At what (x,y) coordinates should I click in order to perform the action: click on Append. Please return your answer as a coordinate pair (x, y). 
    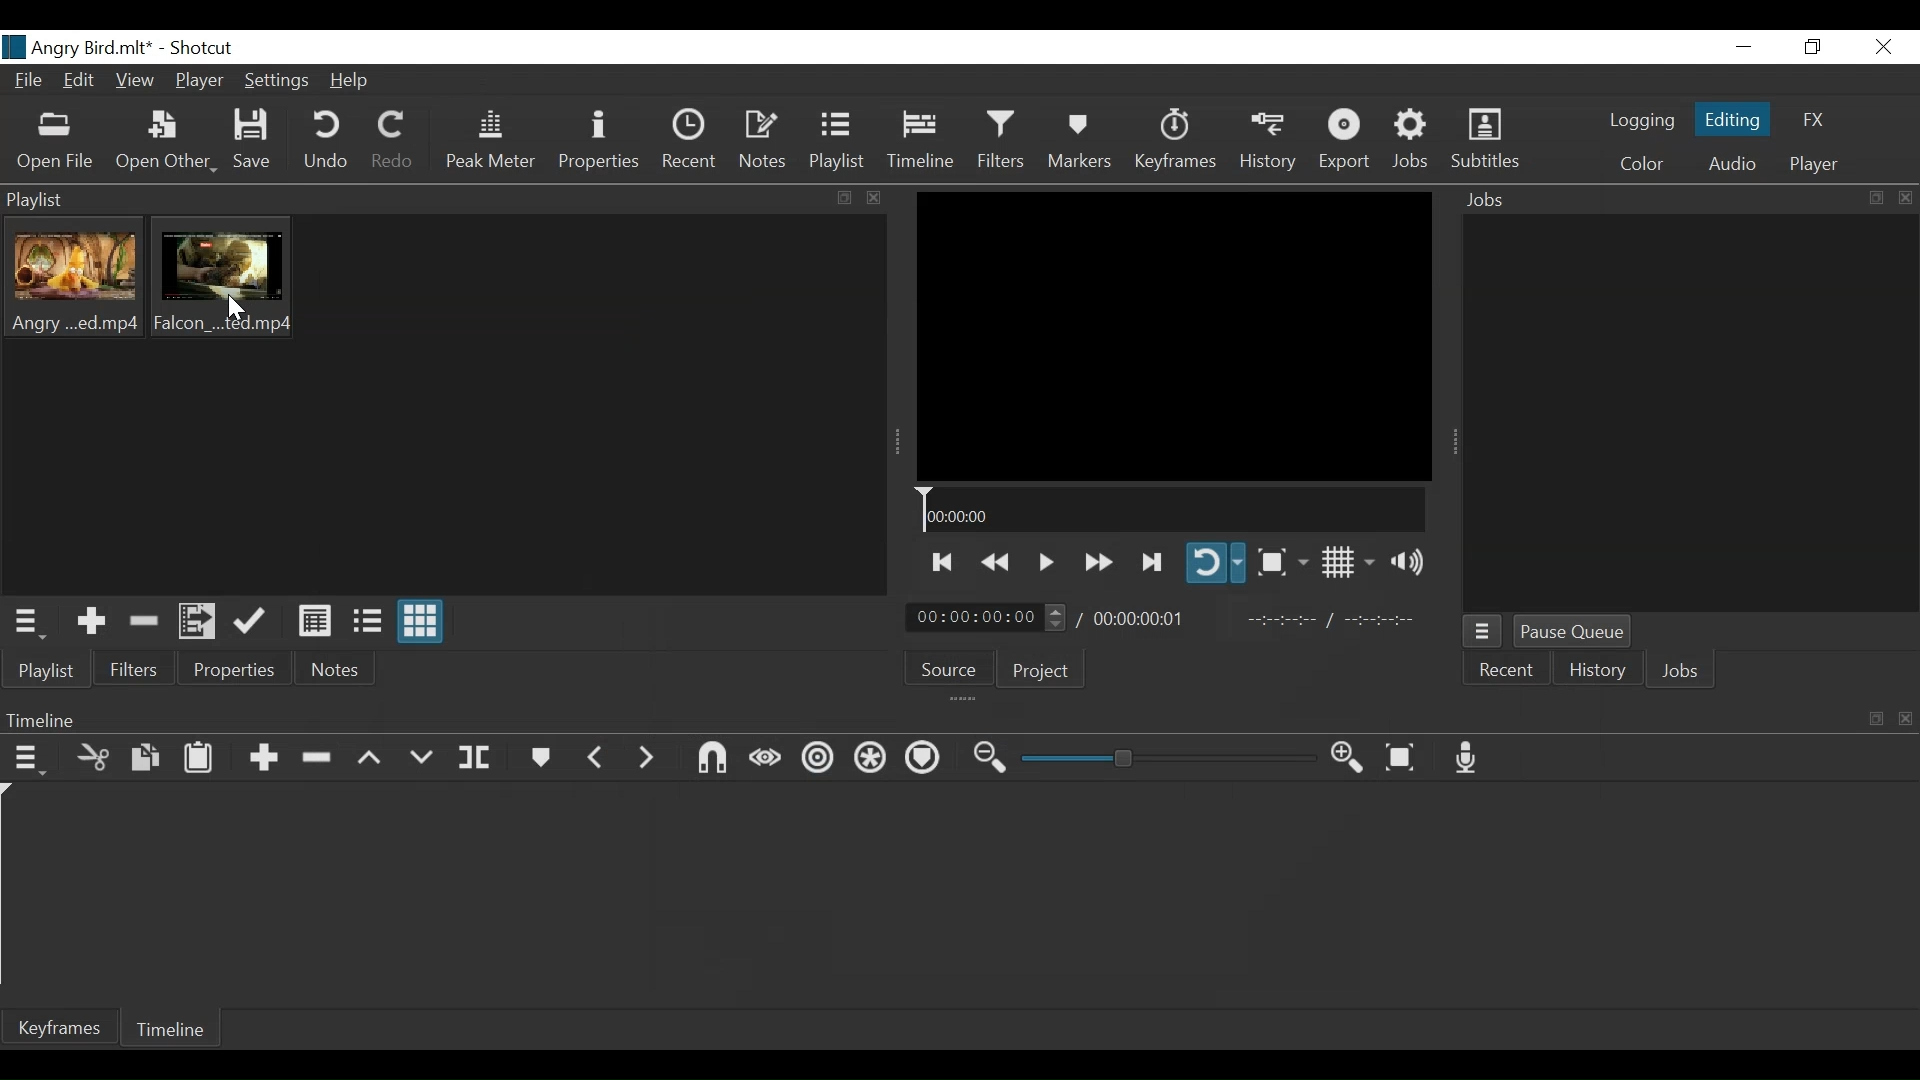
    Looking at the image, I should click on (262, 761).